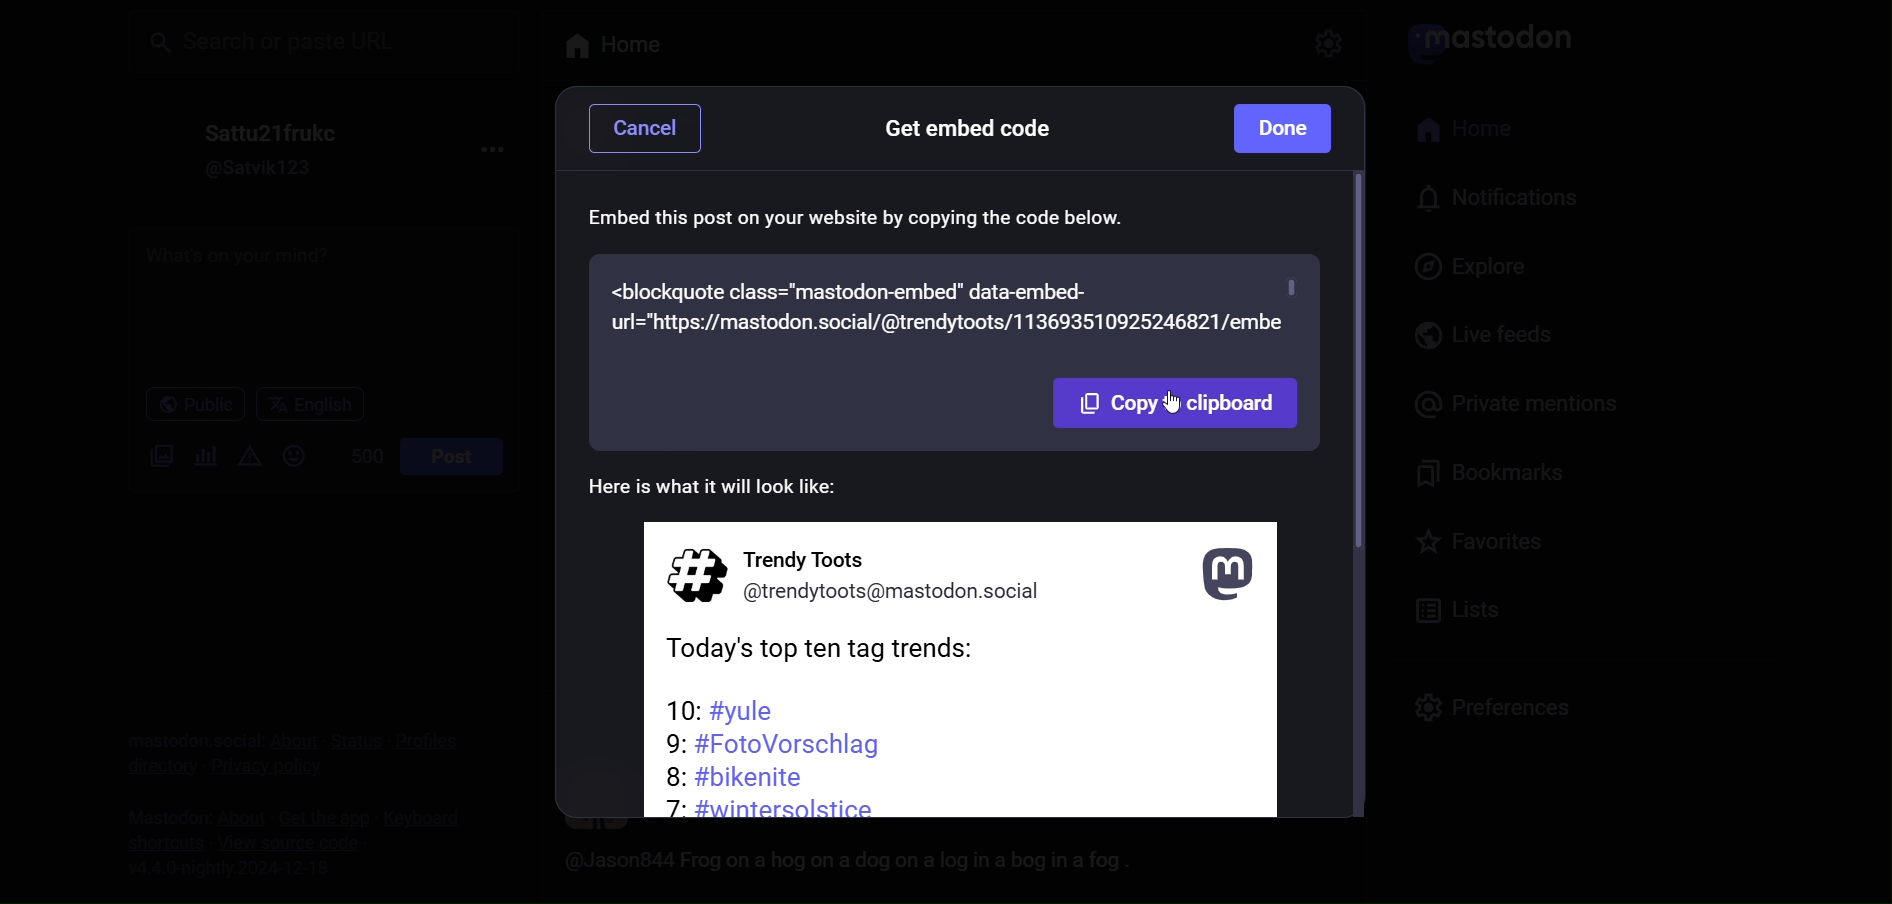 Image resolution: width=1892 pixels, height=904 pixels. What do you see at coordinates (1355, 495) in the screenshot?
I see `scroll bar` at bounding box center [1355, 495].